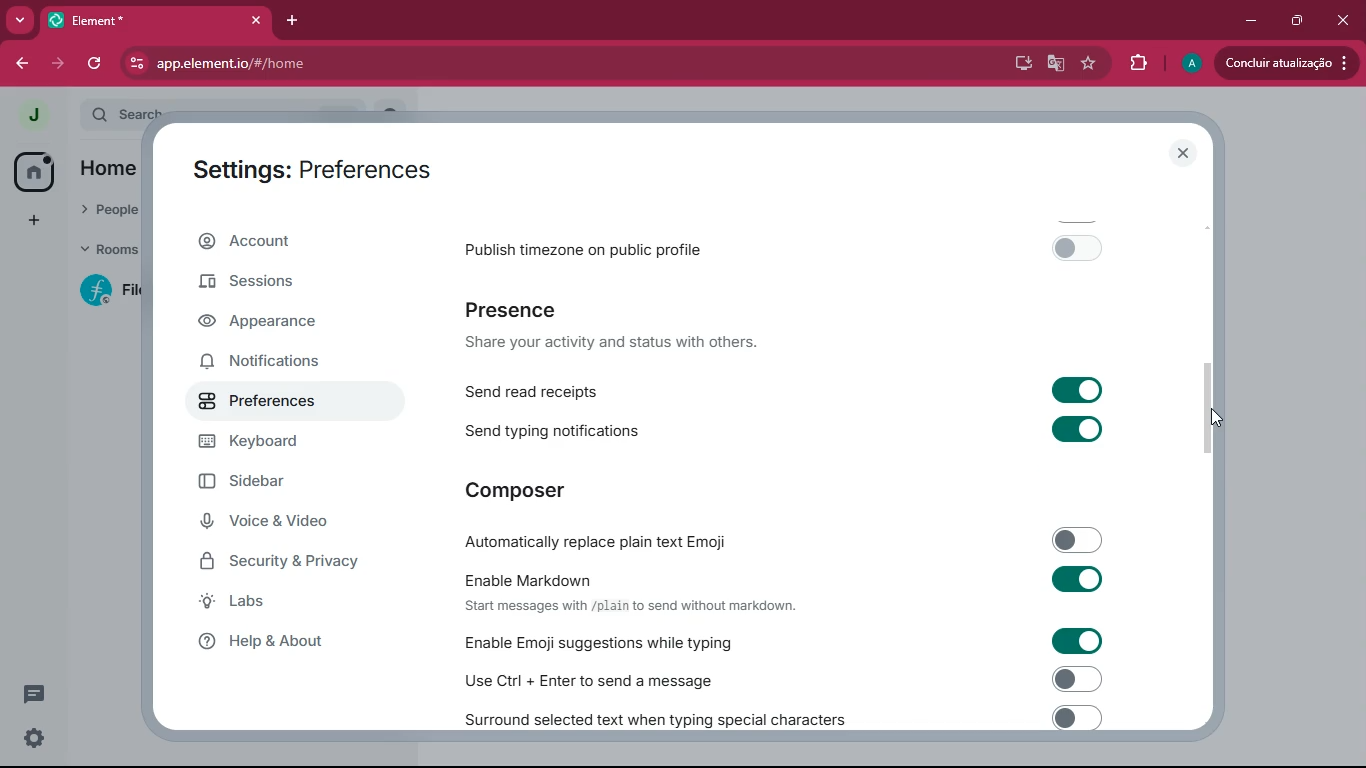 The width and height of the screenshot is (1366, 768). What do you see at coordinates (272, 364) in the screenshot?
I see `notifications` at bounding box center [272, 364].